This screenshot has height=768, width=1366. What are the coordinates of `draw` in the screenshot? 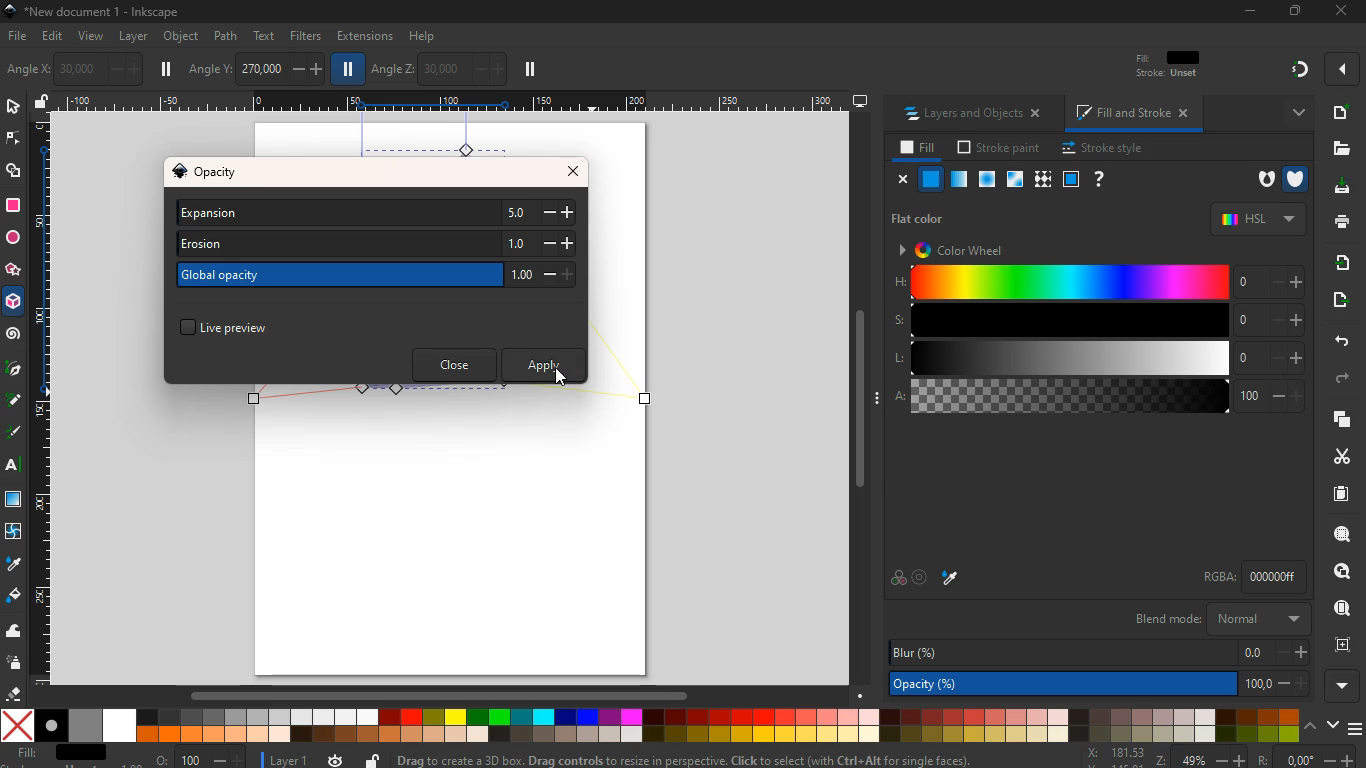 It's located at (13, 404).